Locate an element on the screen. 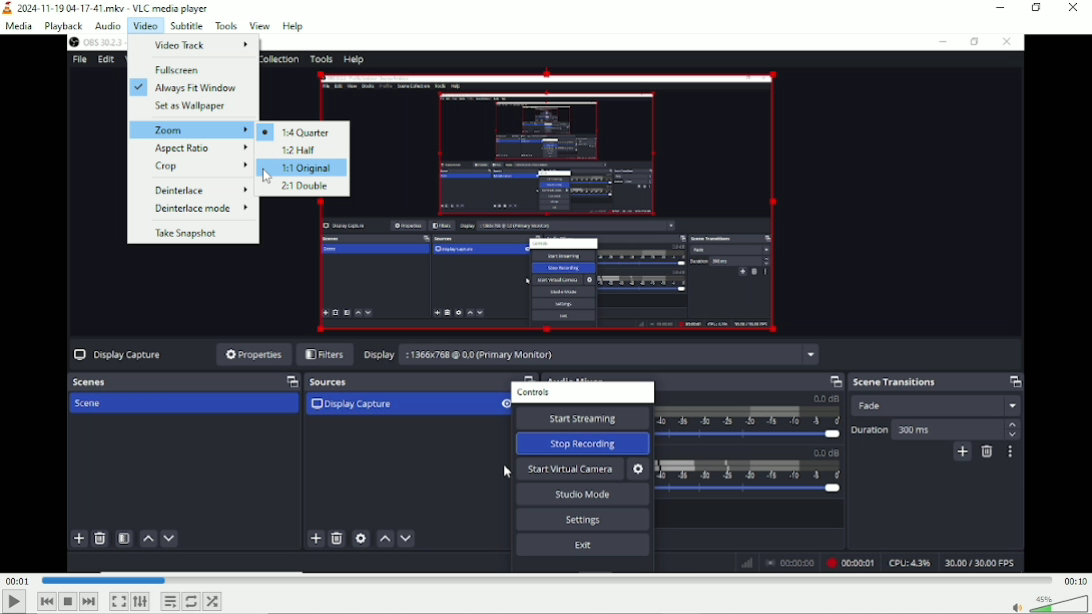  next is located at coordinates (89, 602).